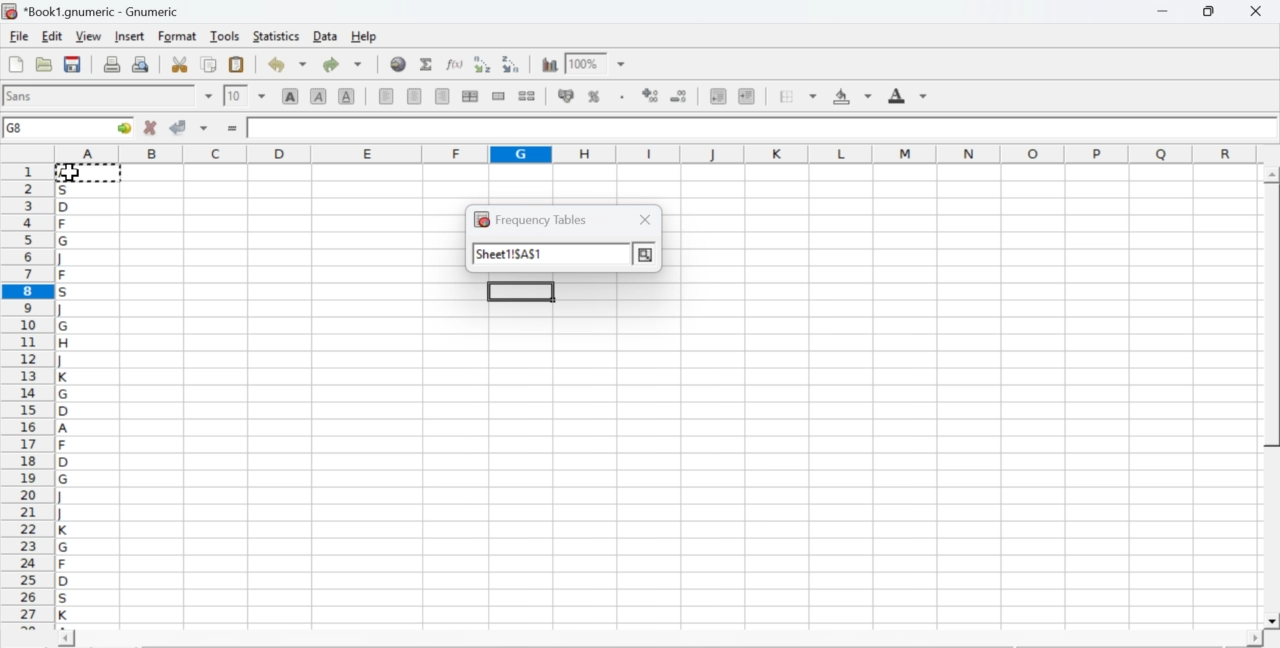 This screenshot has height=648, width=1280. Describe the element at coordinates (566, 95) in the screenshot. I see `format selection as accounting` at that location.